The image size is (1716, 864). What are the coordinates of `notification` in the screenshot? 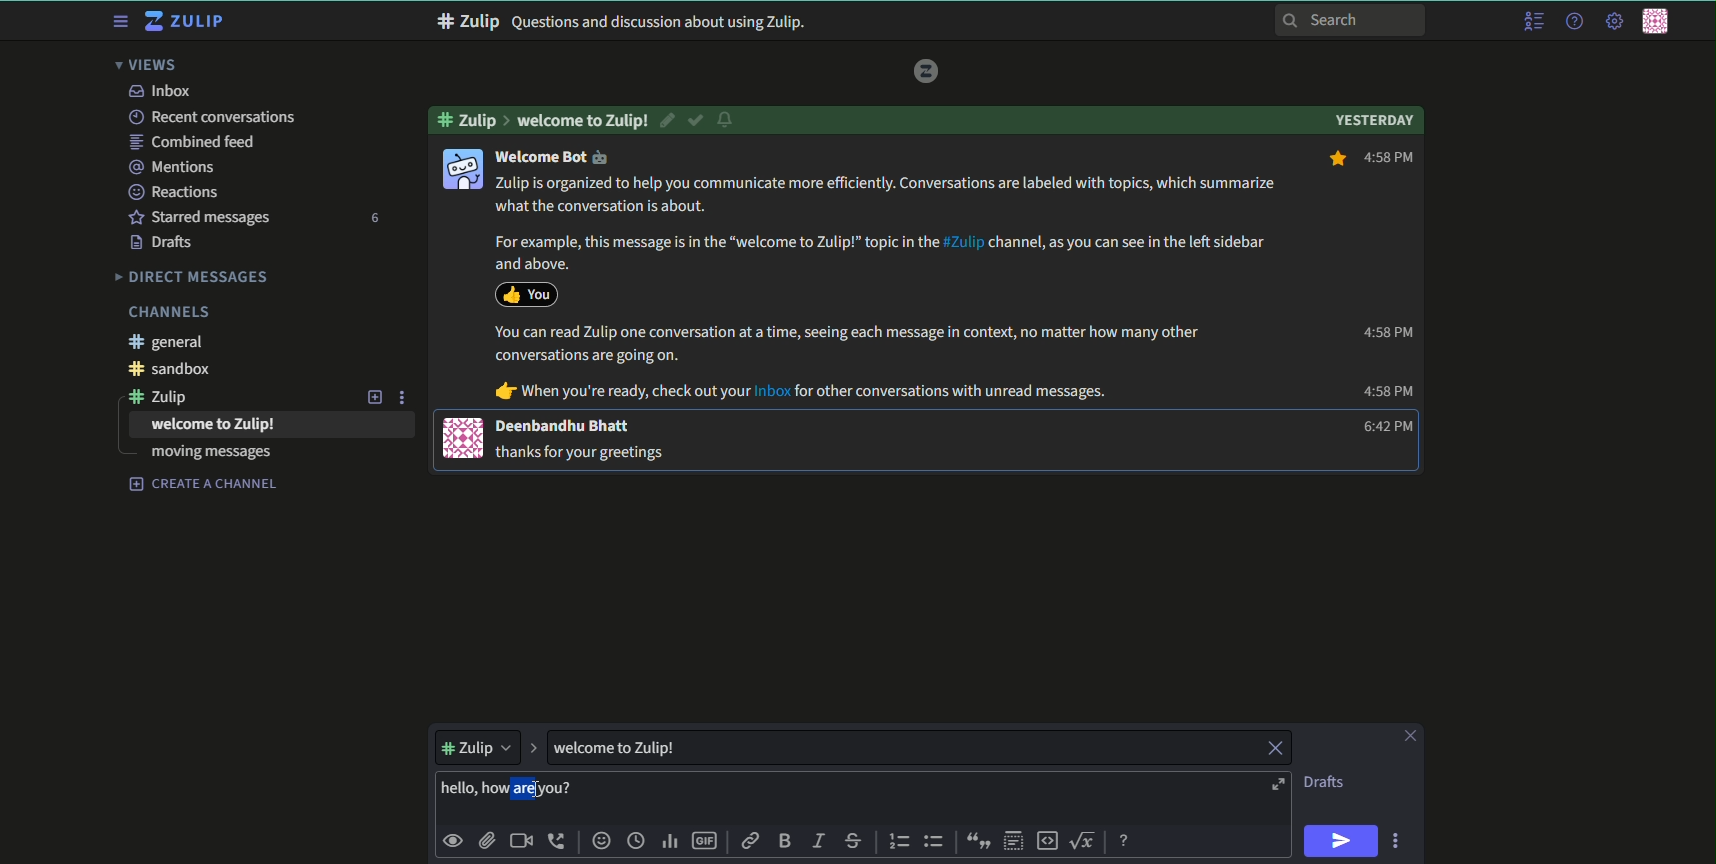 It's located at (728, 121).